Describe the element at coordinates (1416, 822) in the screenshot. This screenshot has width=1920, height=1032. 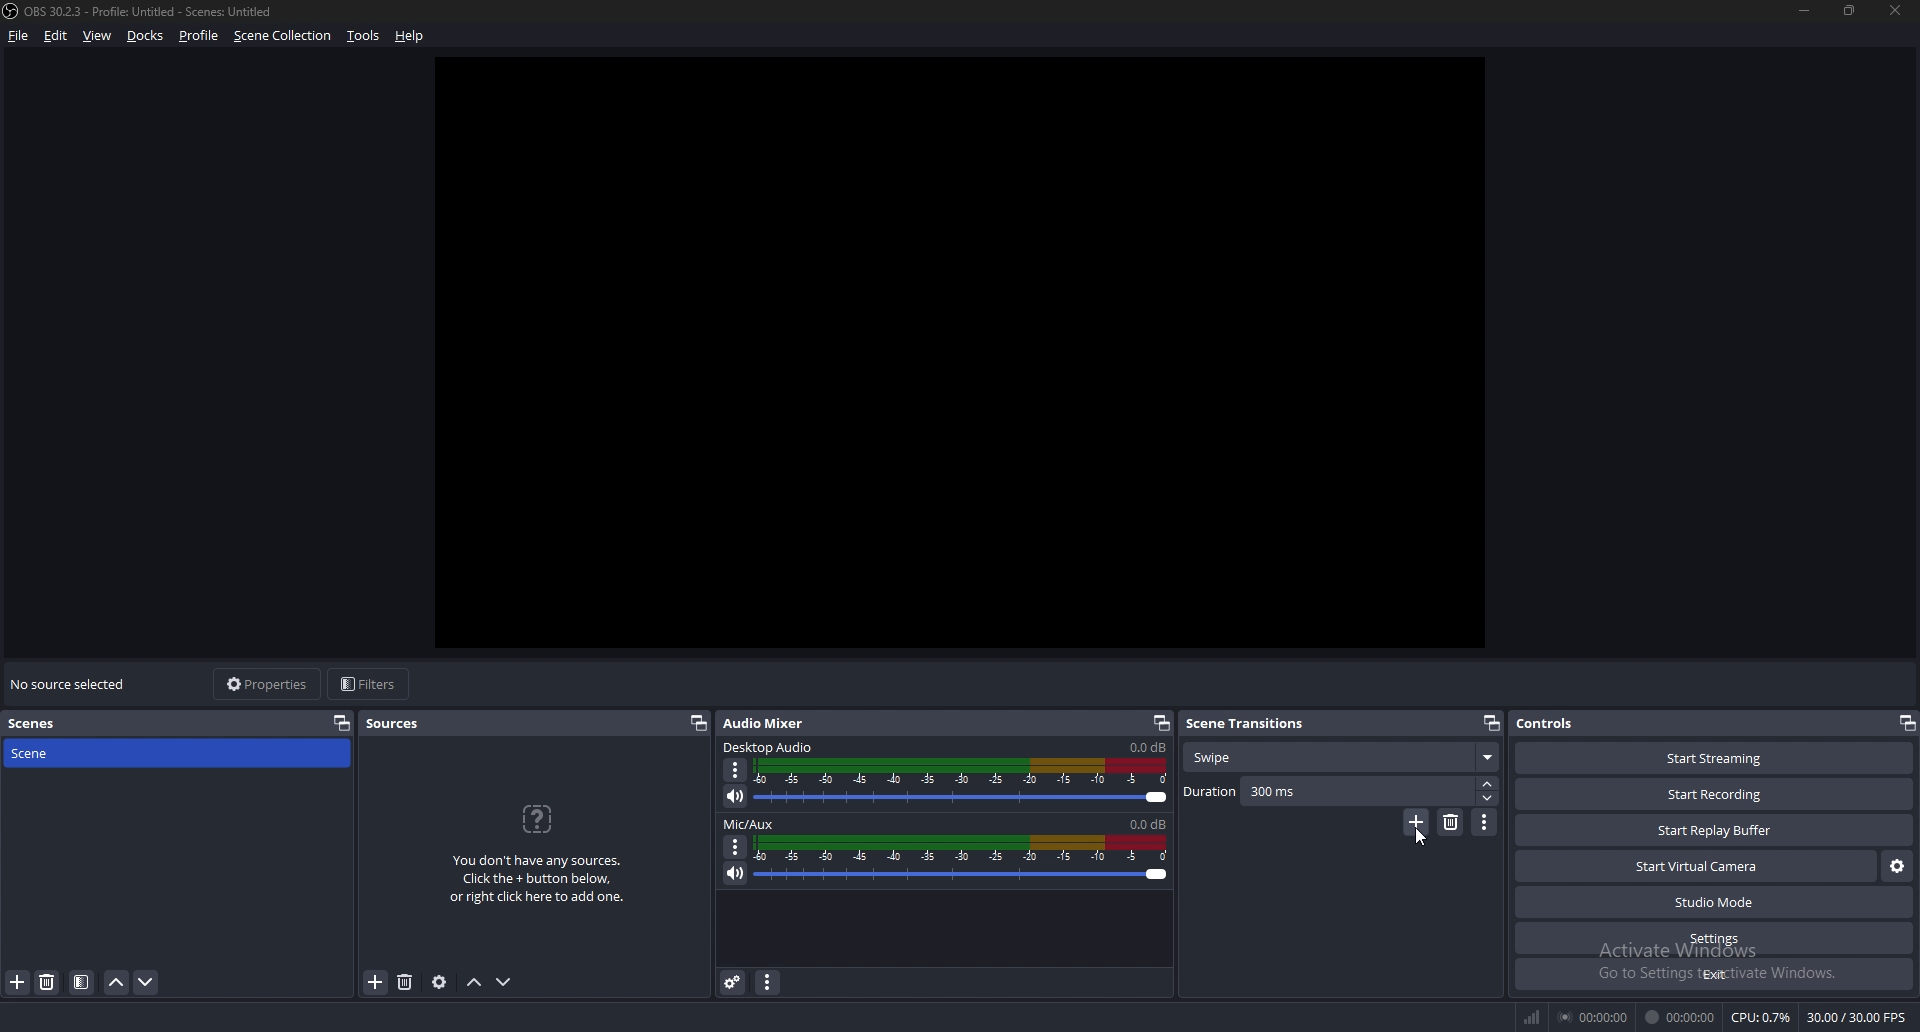
I see `add transition` at that location.